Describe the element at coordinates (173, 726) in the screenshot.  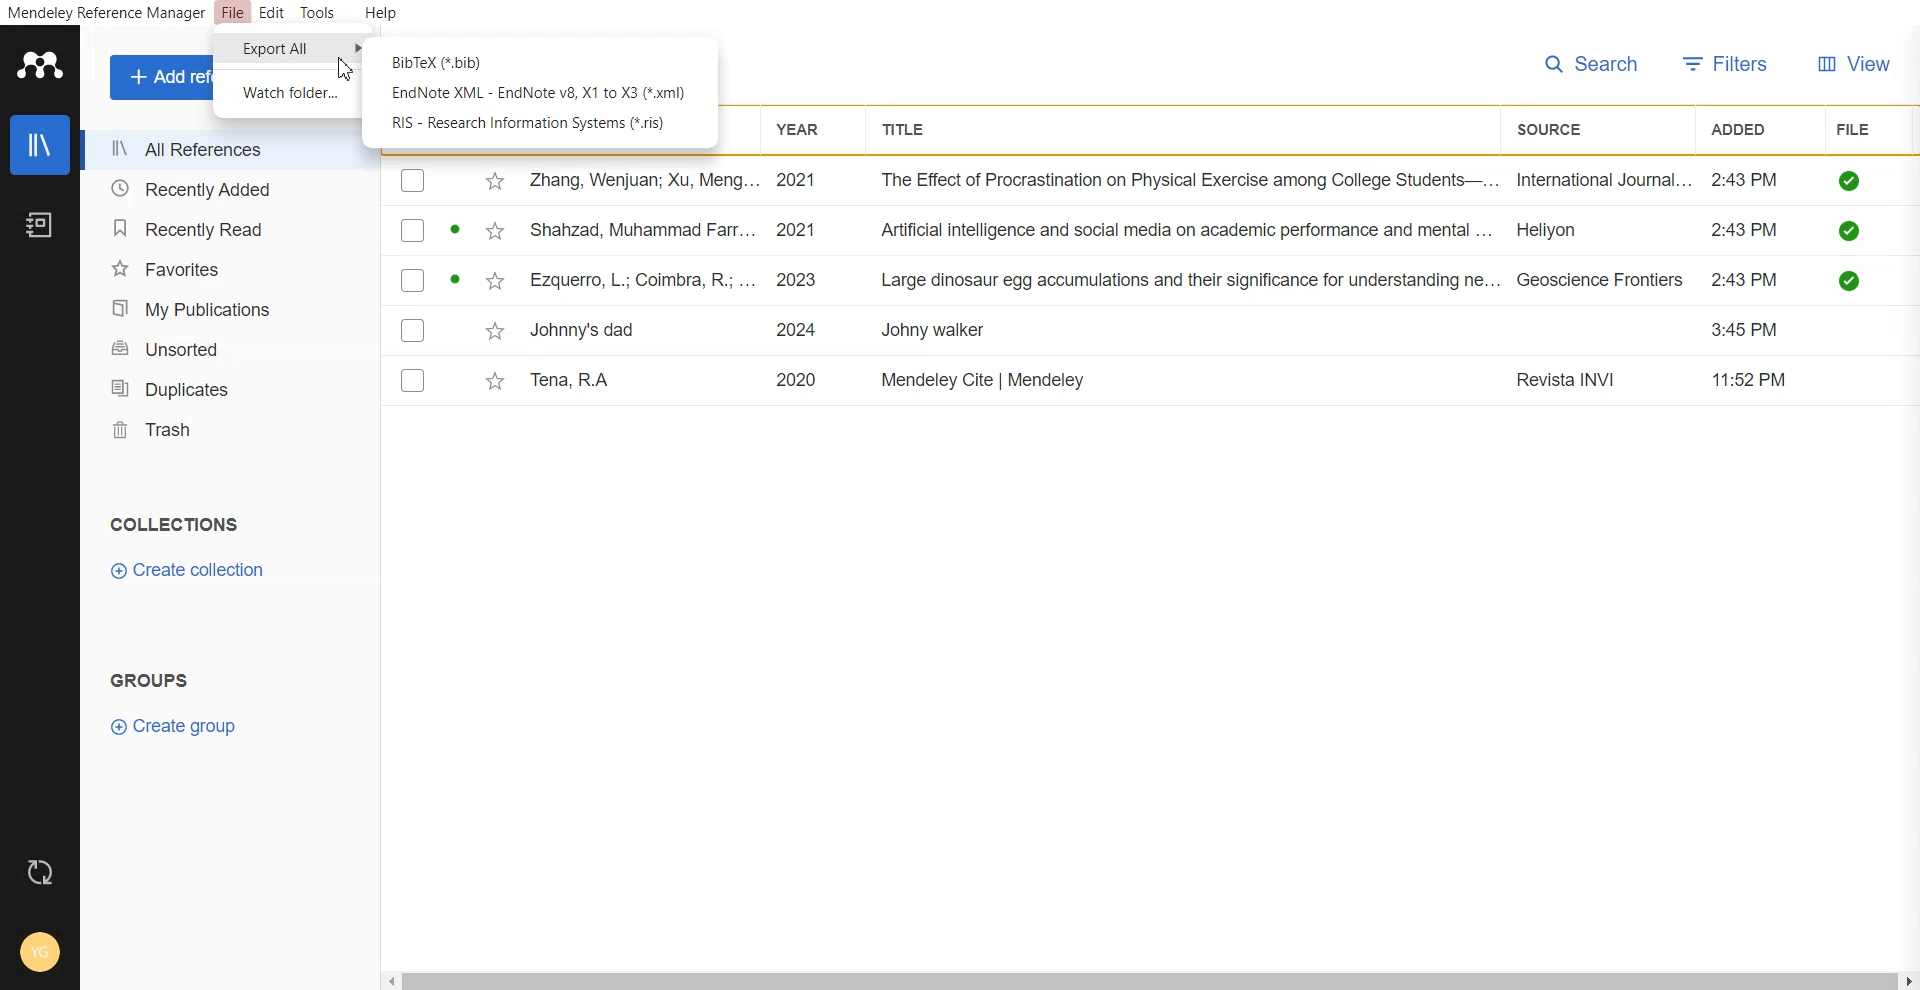
I see `Create group` at that location.